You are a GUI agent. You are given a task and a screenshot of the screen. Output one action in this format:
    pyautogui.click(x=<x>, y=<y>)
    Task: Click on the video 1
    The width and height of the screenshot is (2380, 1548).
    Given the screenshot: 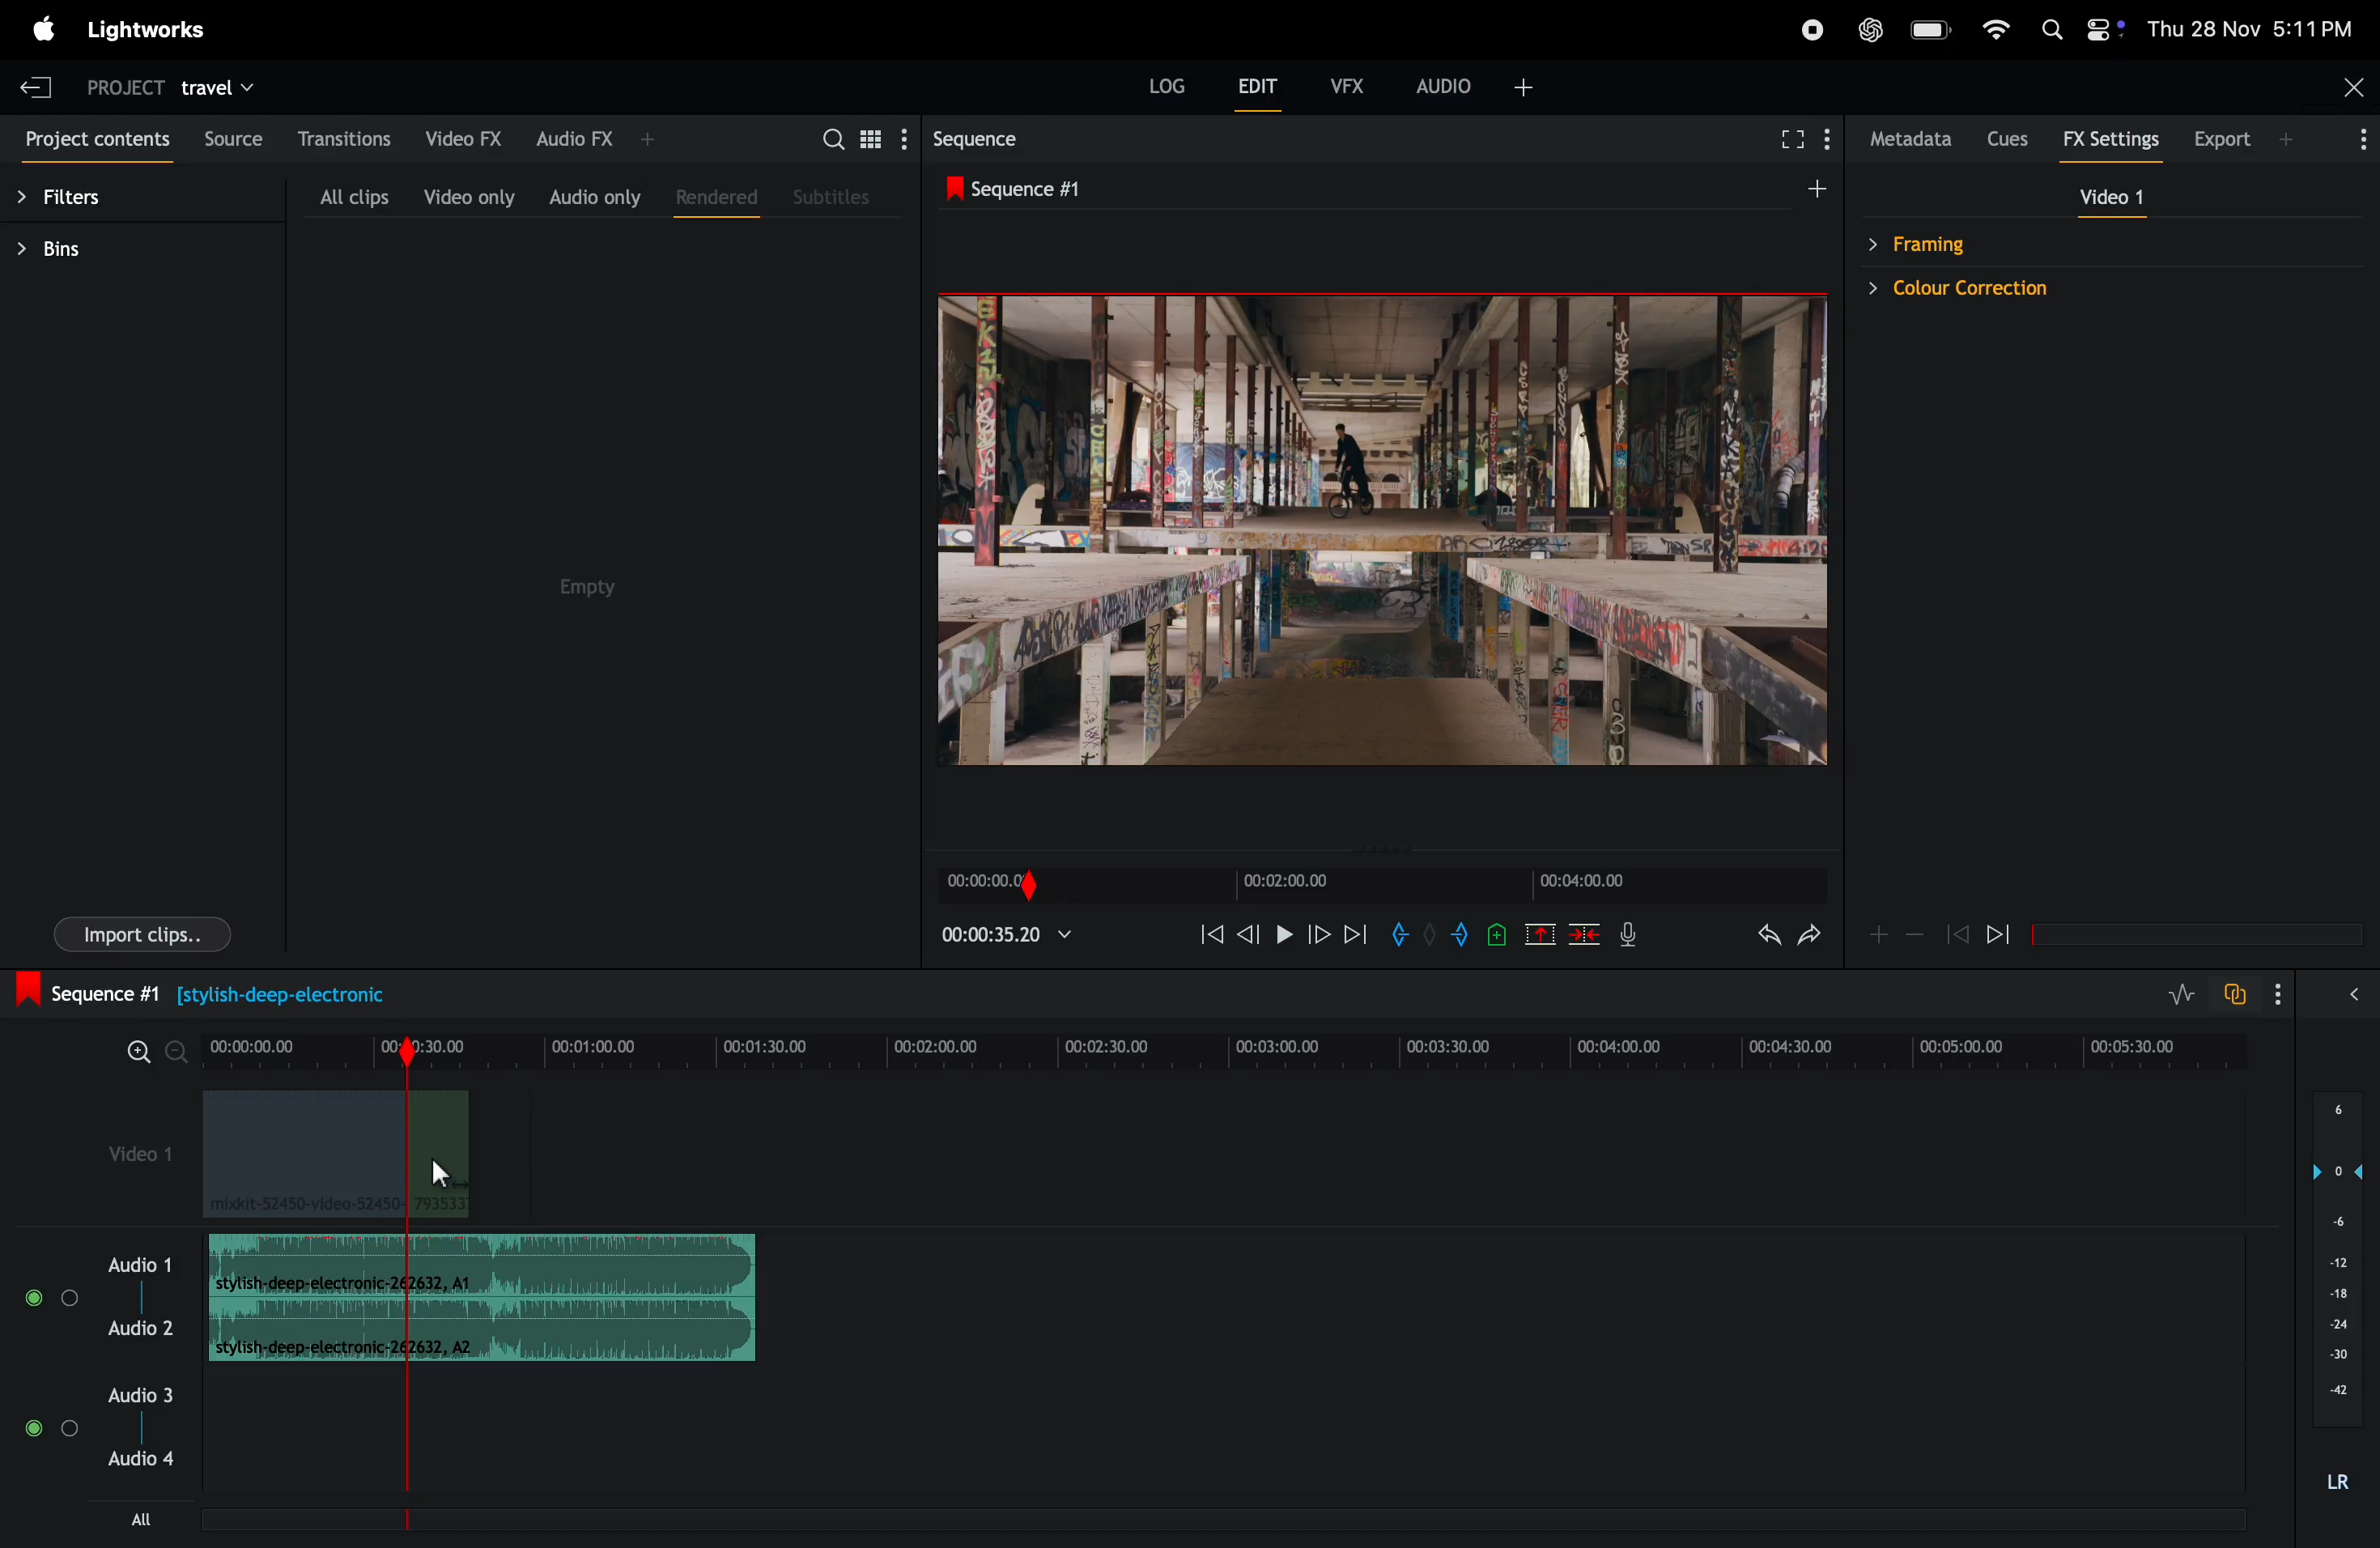 What is the action you would take?
    pyautogui.click(x=142, y=1159)
    